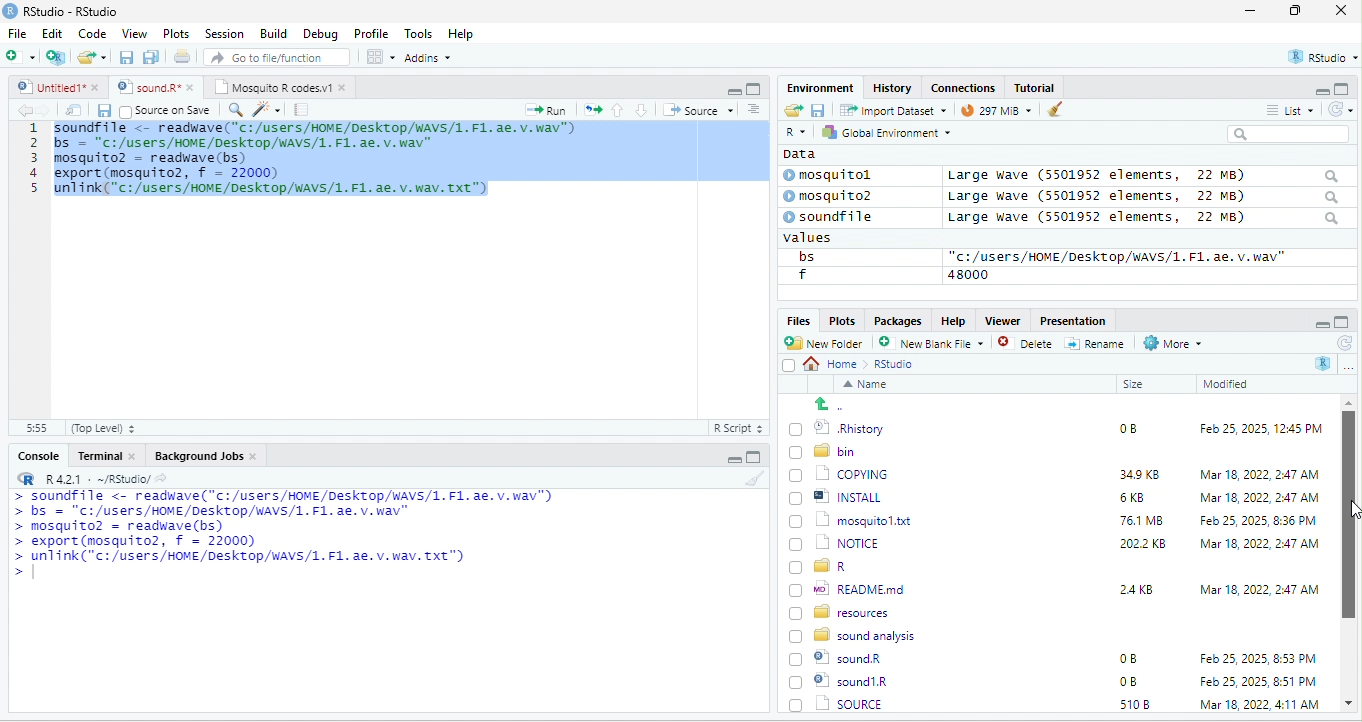 Image resolution: width=1362 pixels, height=722 pixels. What do you see at coordinates (842, 175) in the screenshot?
I see `© mosquitol` at bounding box center [842, 175].